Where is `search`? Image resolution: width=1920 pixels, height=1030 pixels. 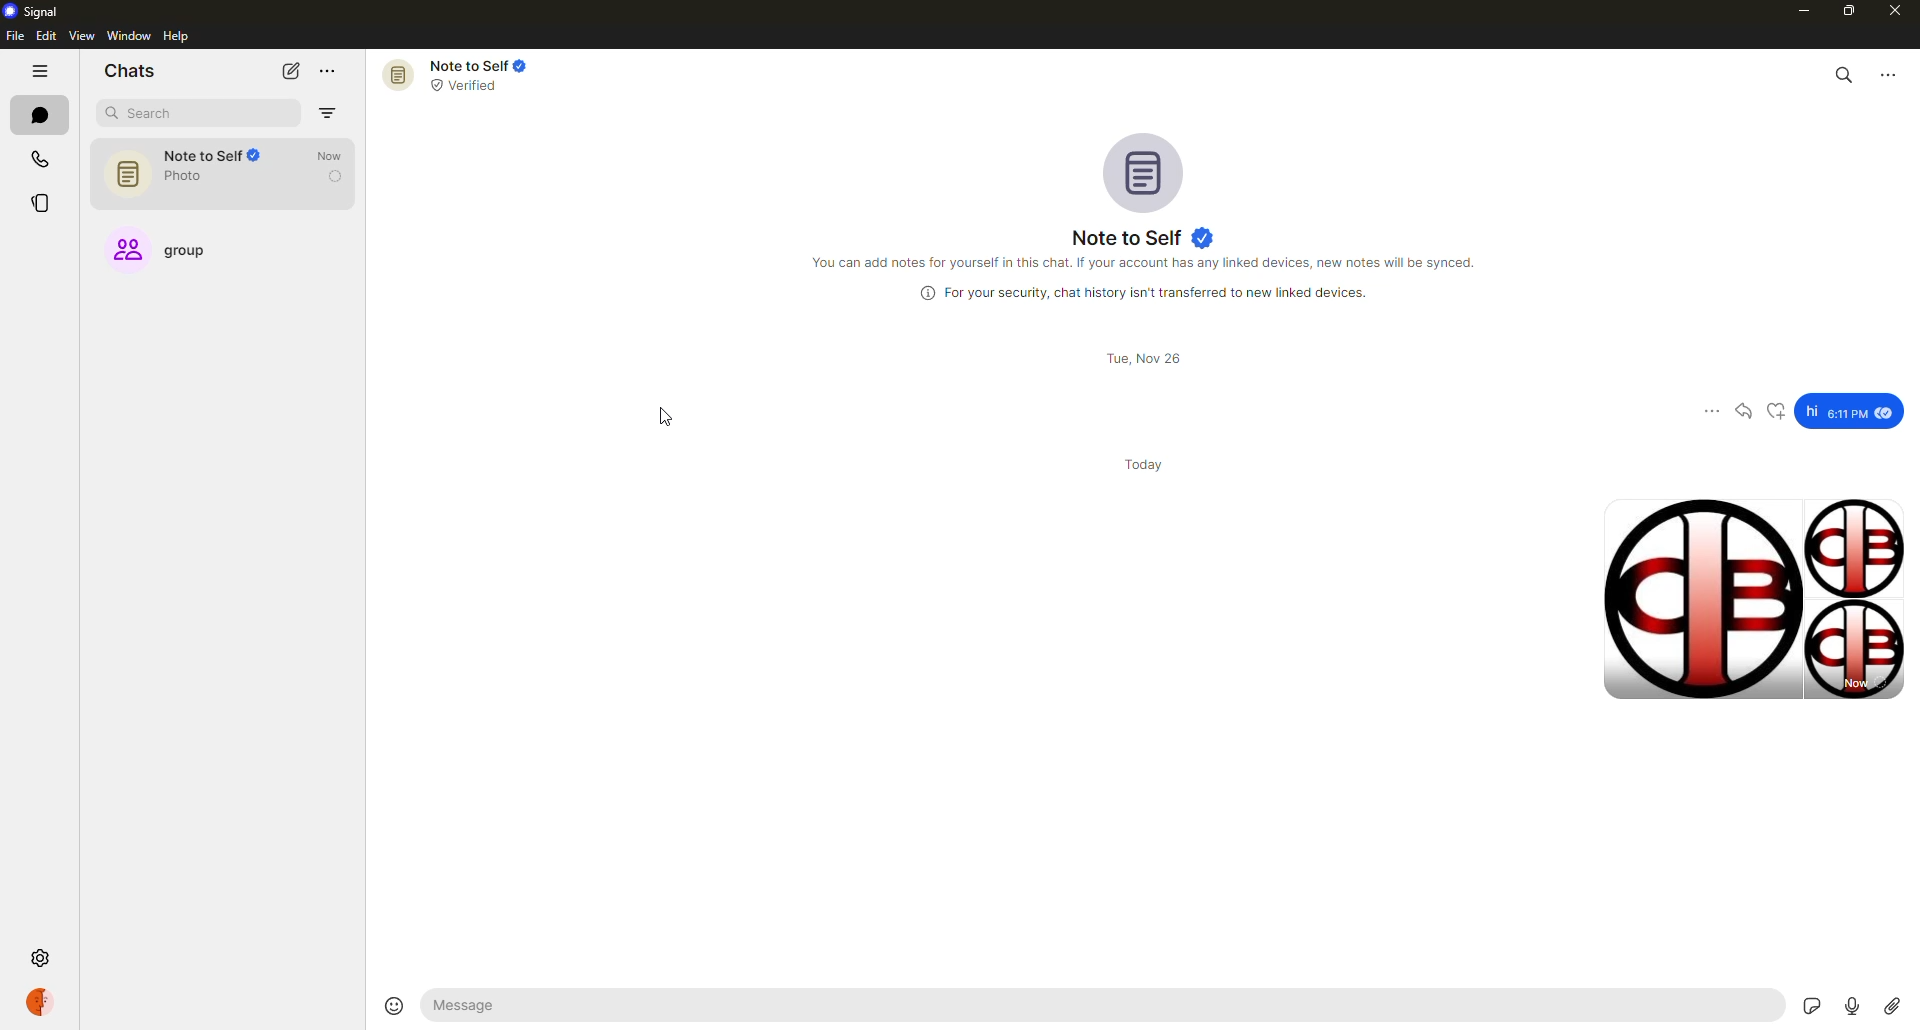 search is located at coordinates (172, 110).